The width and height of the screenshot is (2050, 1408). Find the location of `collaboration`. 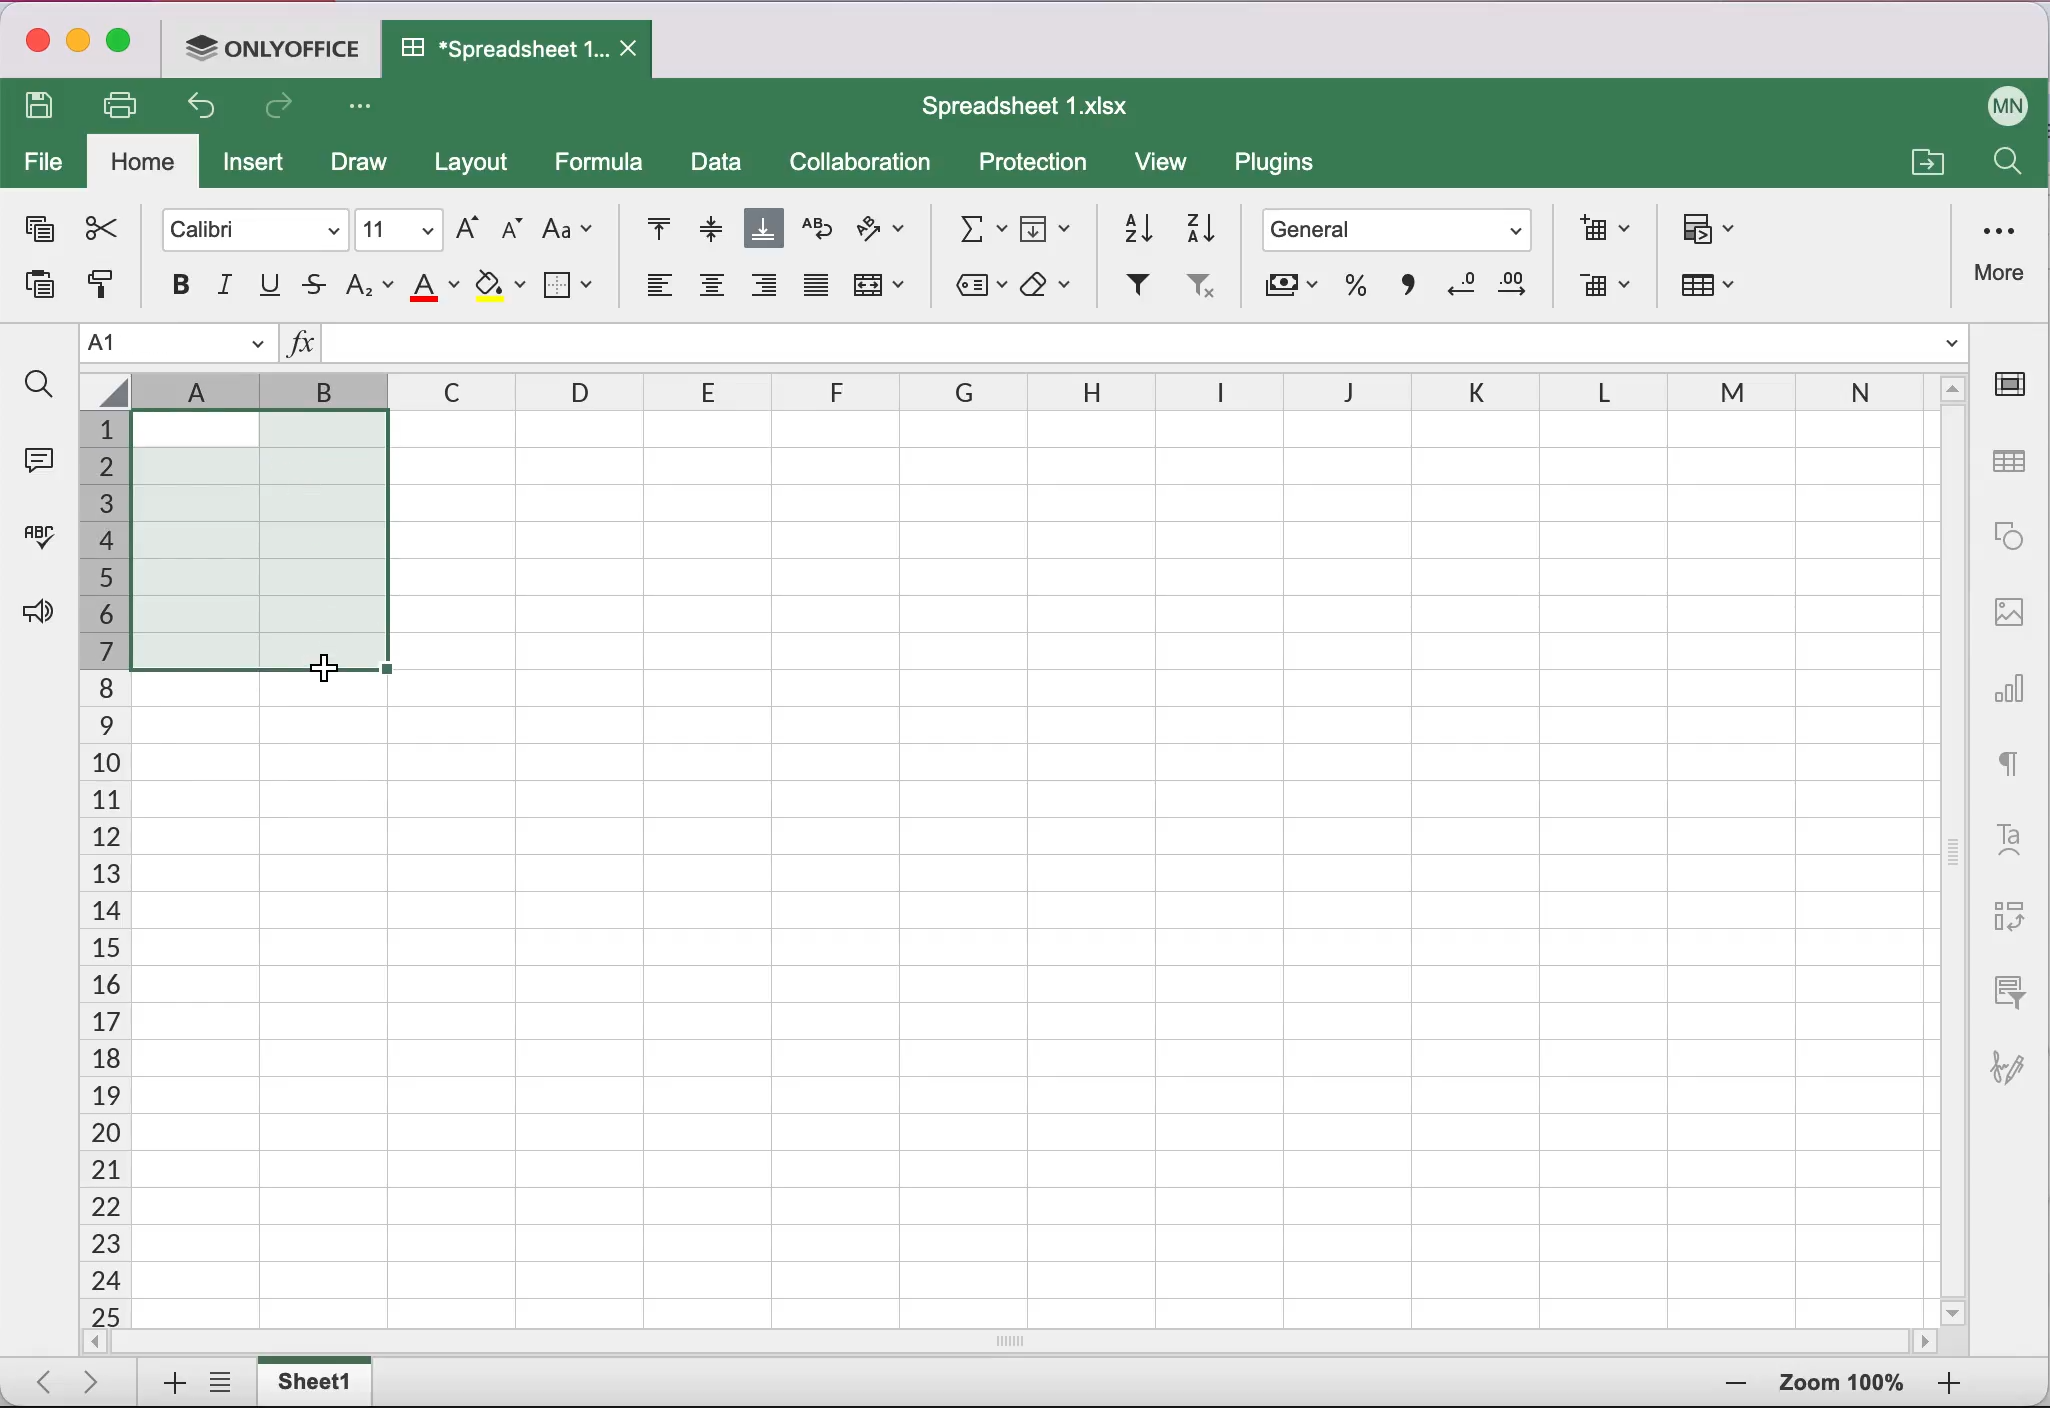

collaboration is located at coordinates (869, 163).